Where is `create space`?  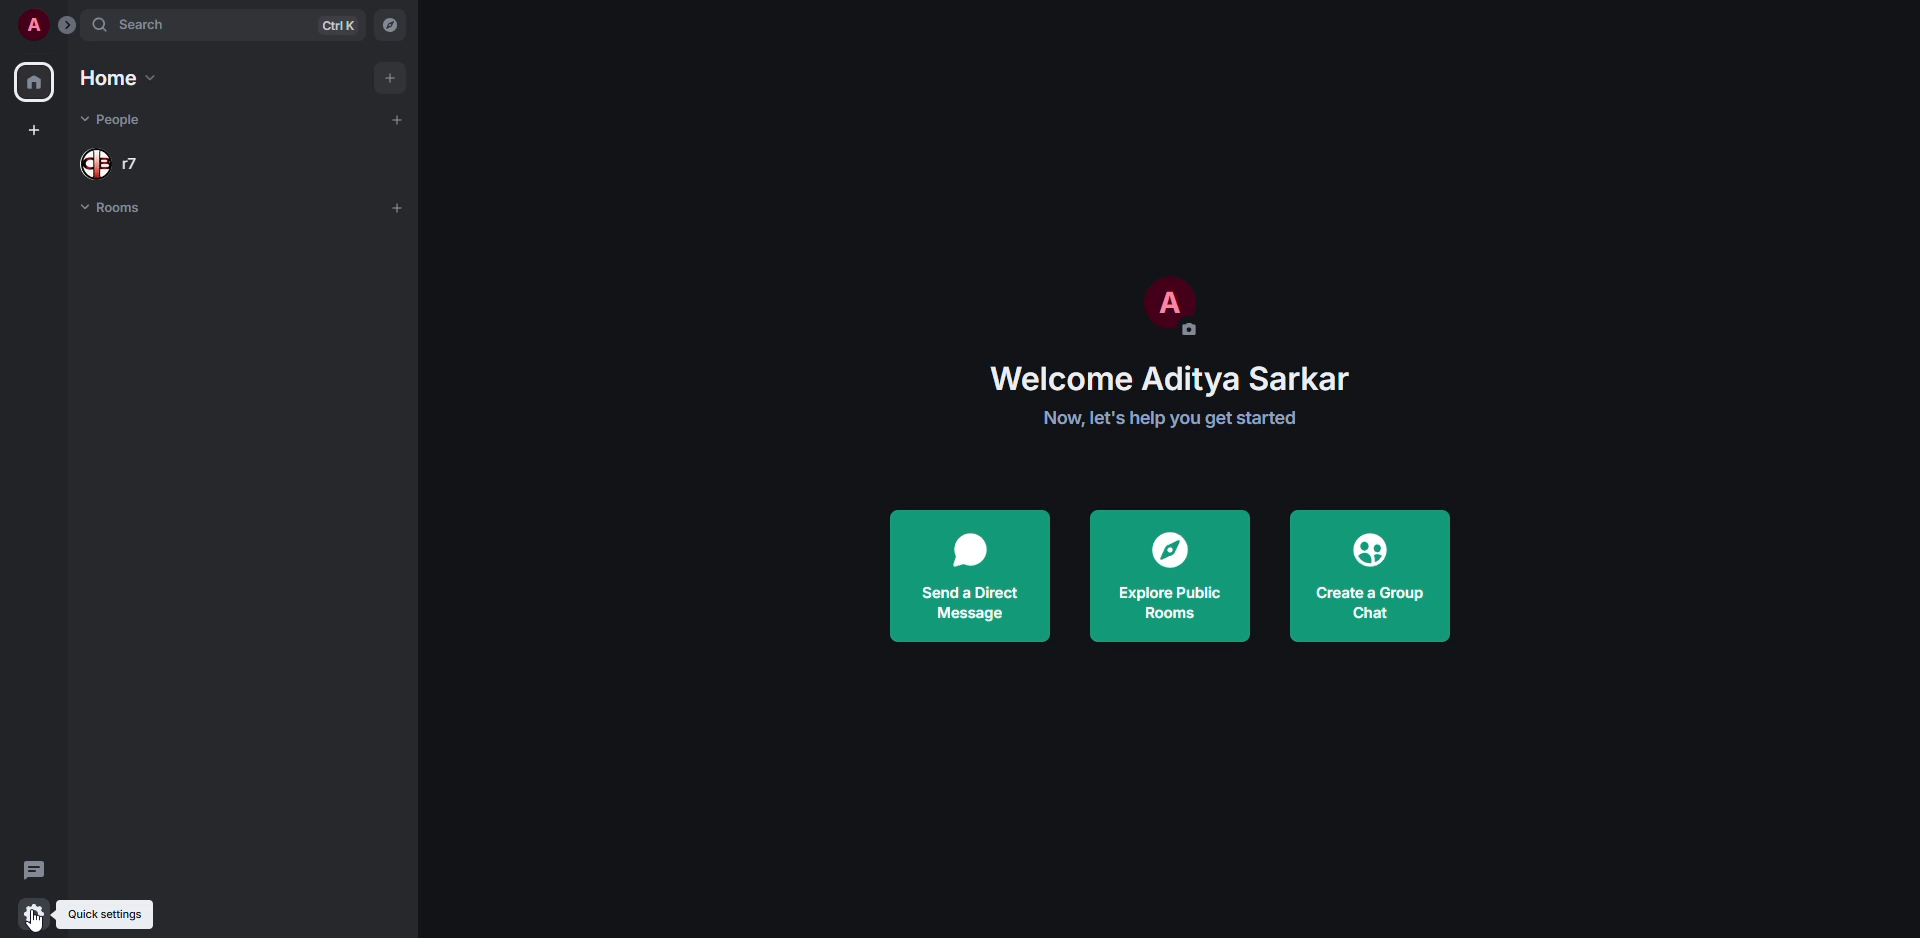 create space is located at coordinates (34, 132).